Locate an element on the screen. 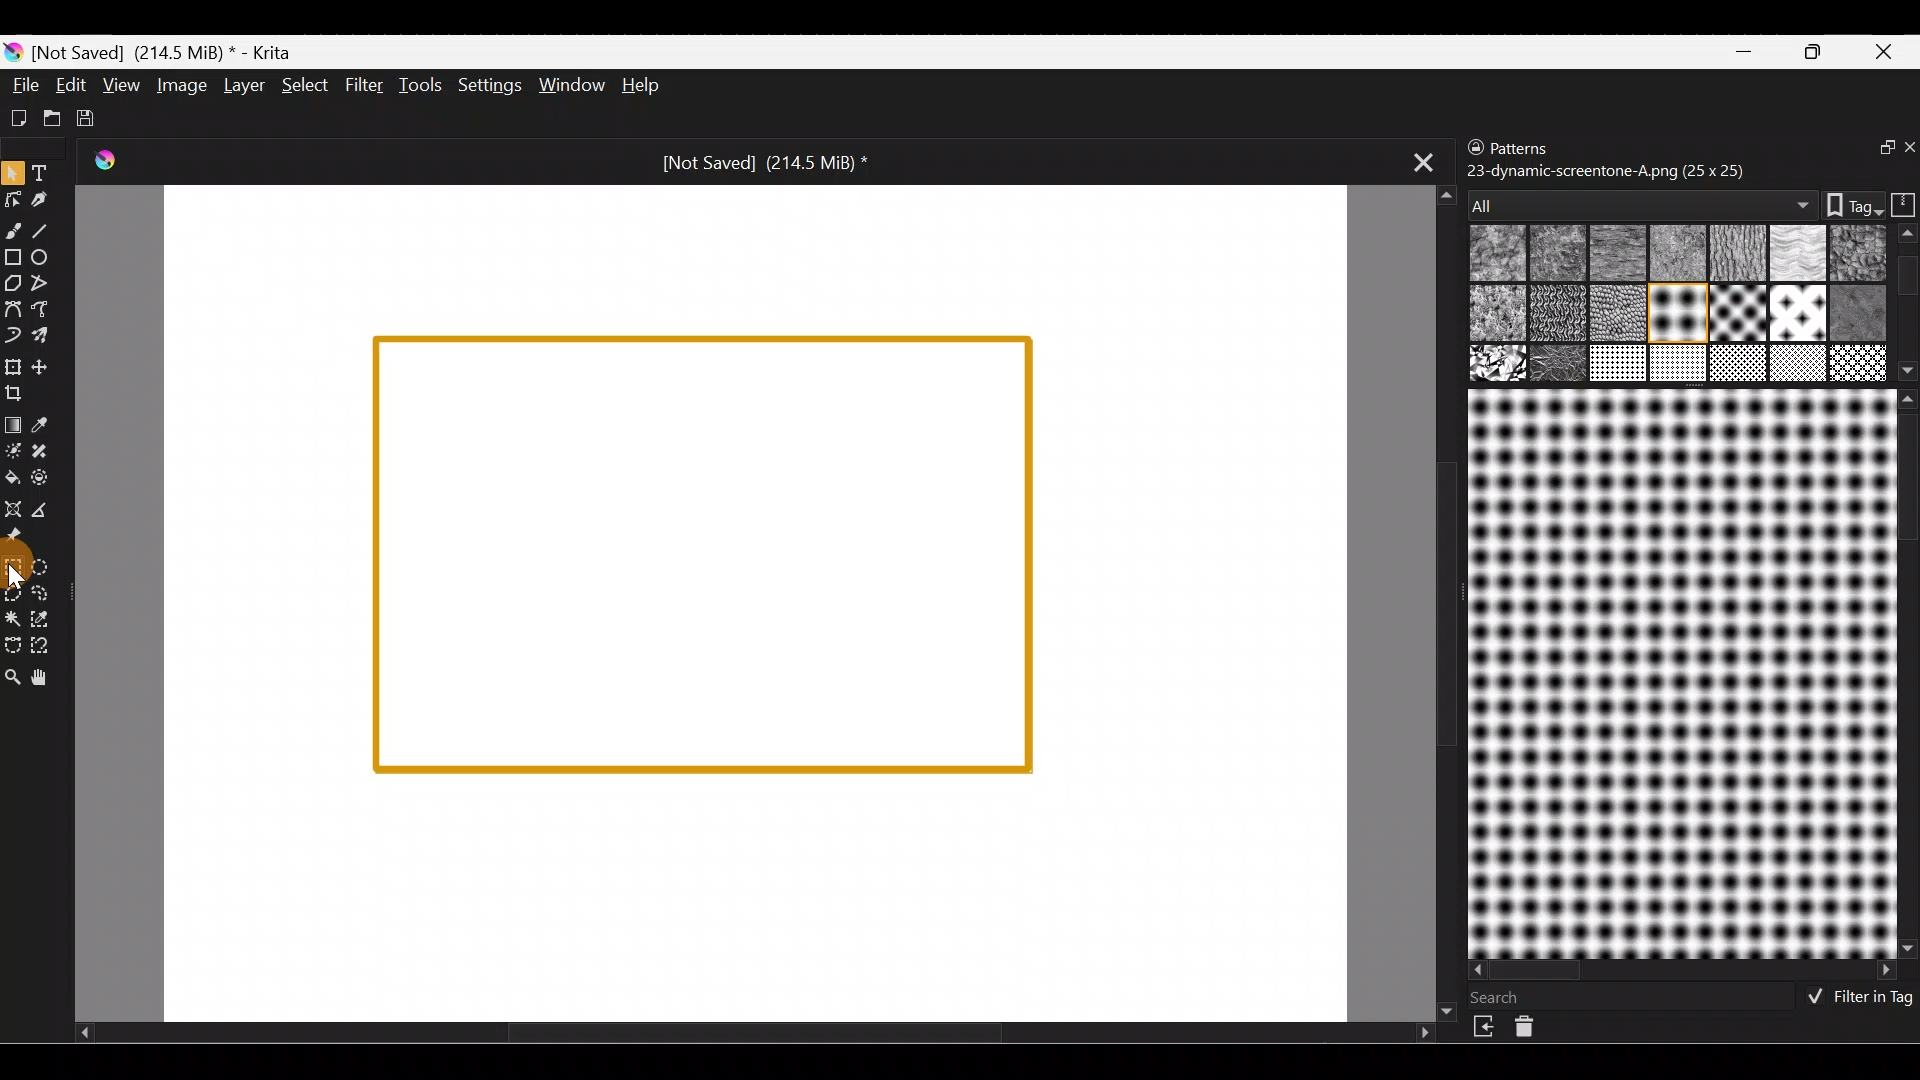 Image resolution: width=1920 pixels, height=1080 pixels. 15 texture_rockb.png is located at coordinates (1560, 365).